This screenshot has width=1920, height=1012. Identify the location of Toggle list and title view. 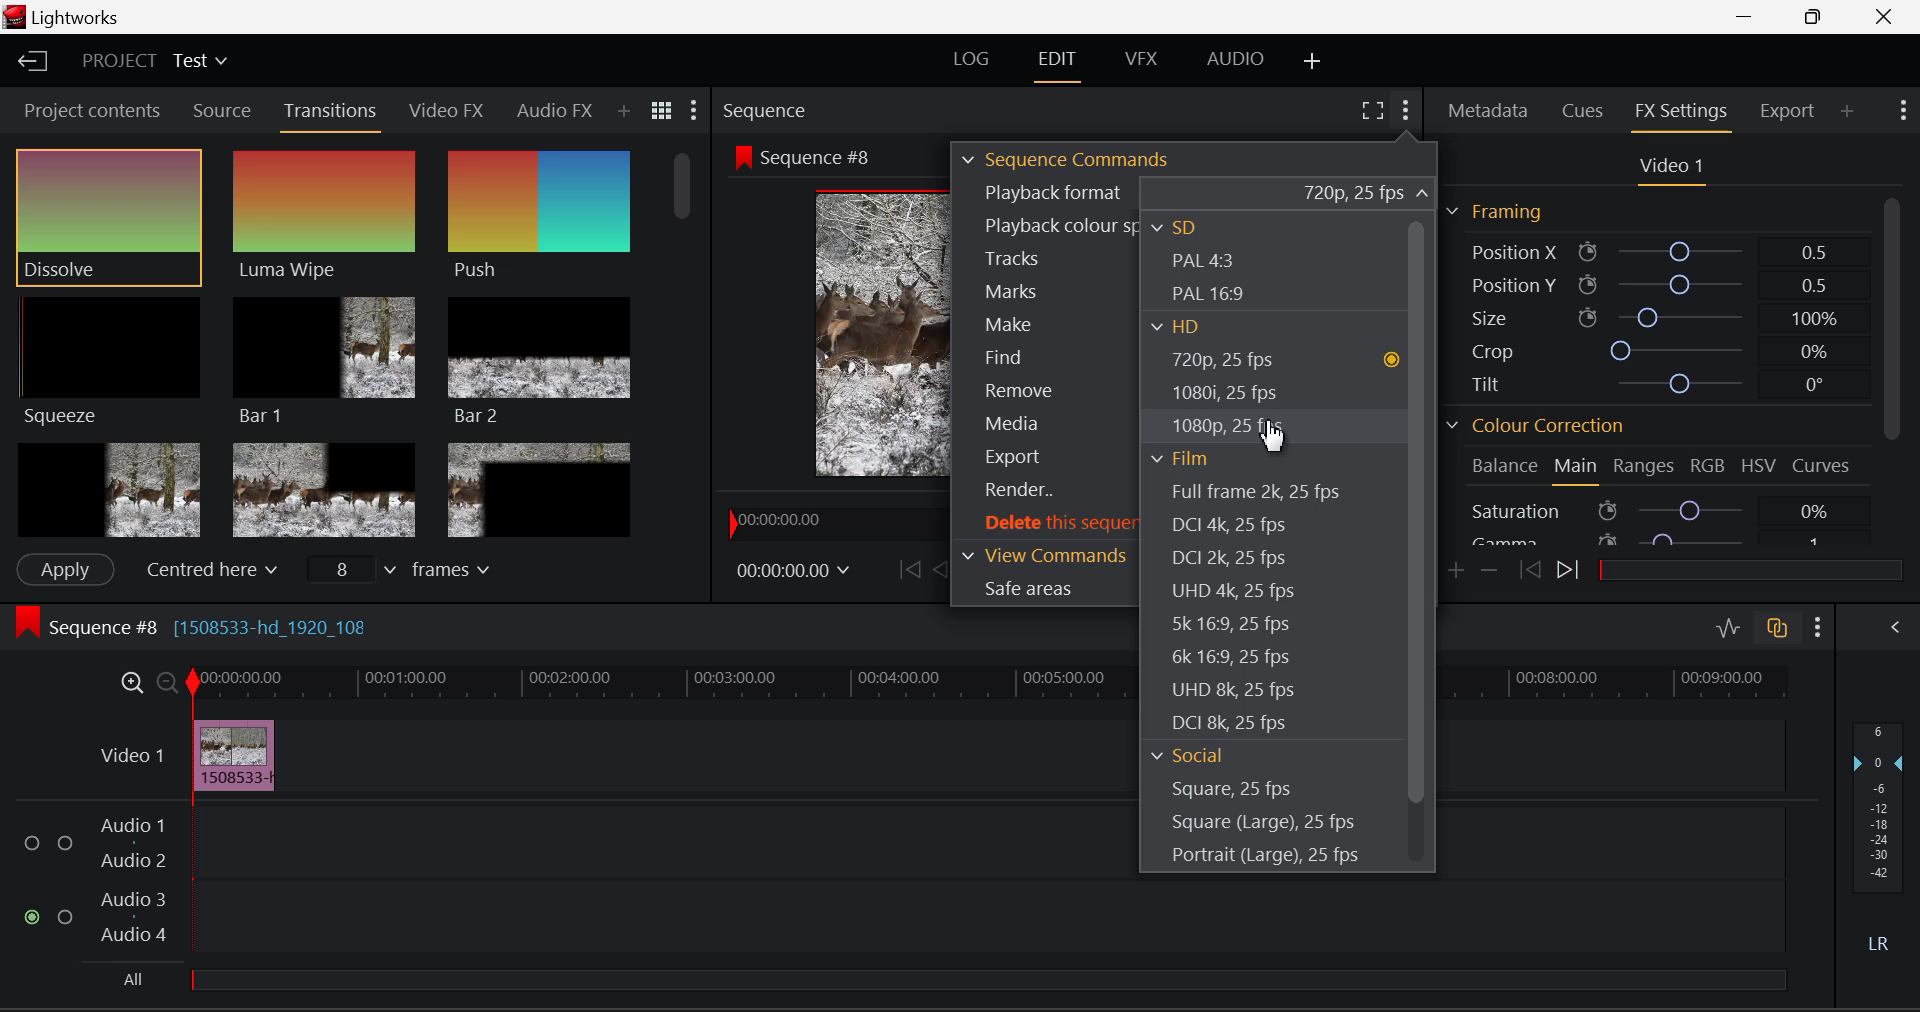
(661, 109).